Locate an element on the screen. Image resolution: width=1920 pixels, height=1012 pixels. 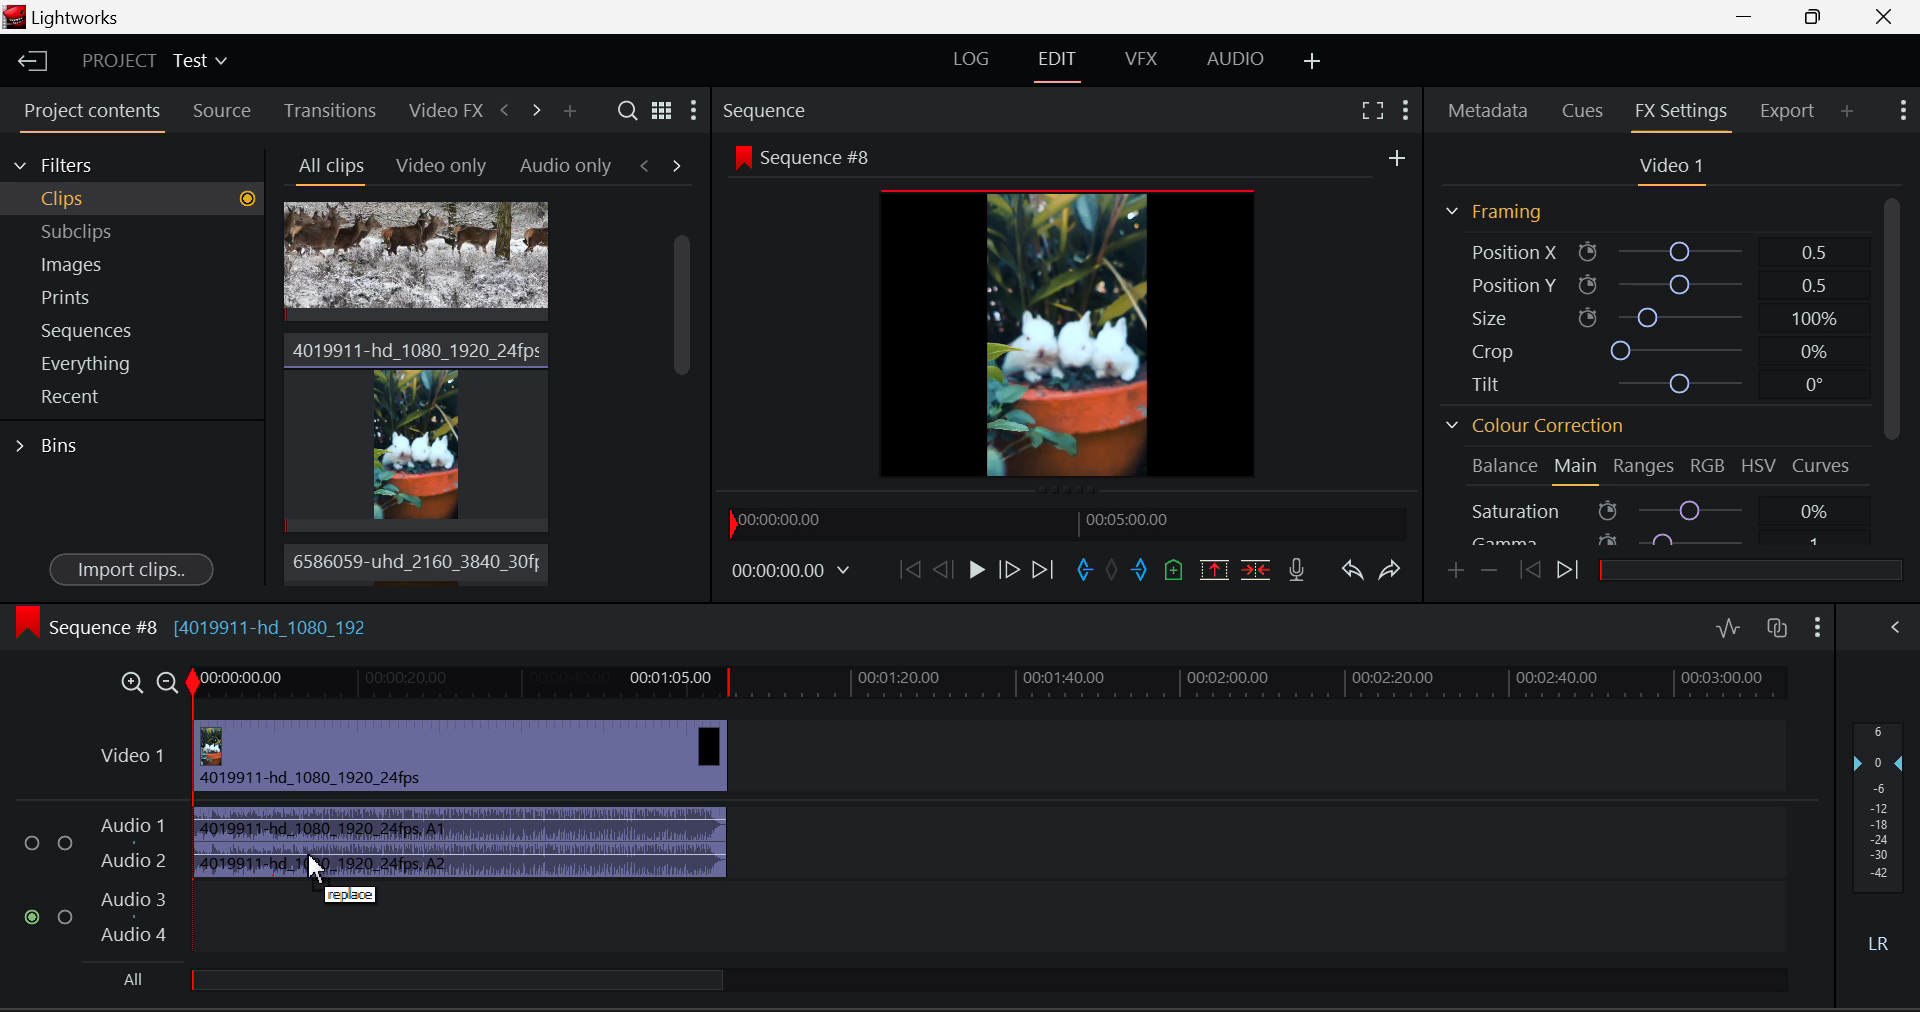
Metadata is located at coordinates (1490, 109).